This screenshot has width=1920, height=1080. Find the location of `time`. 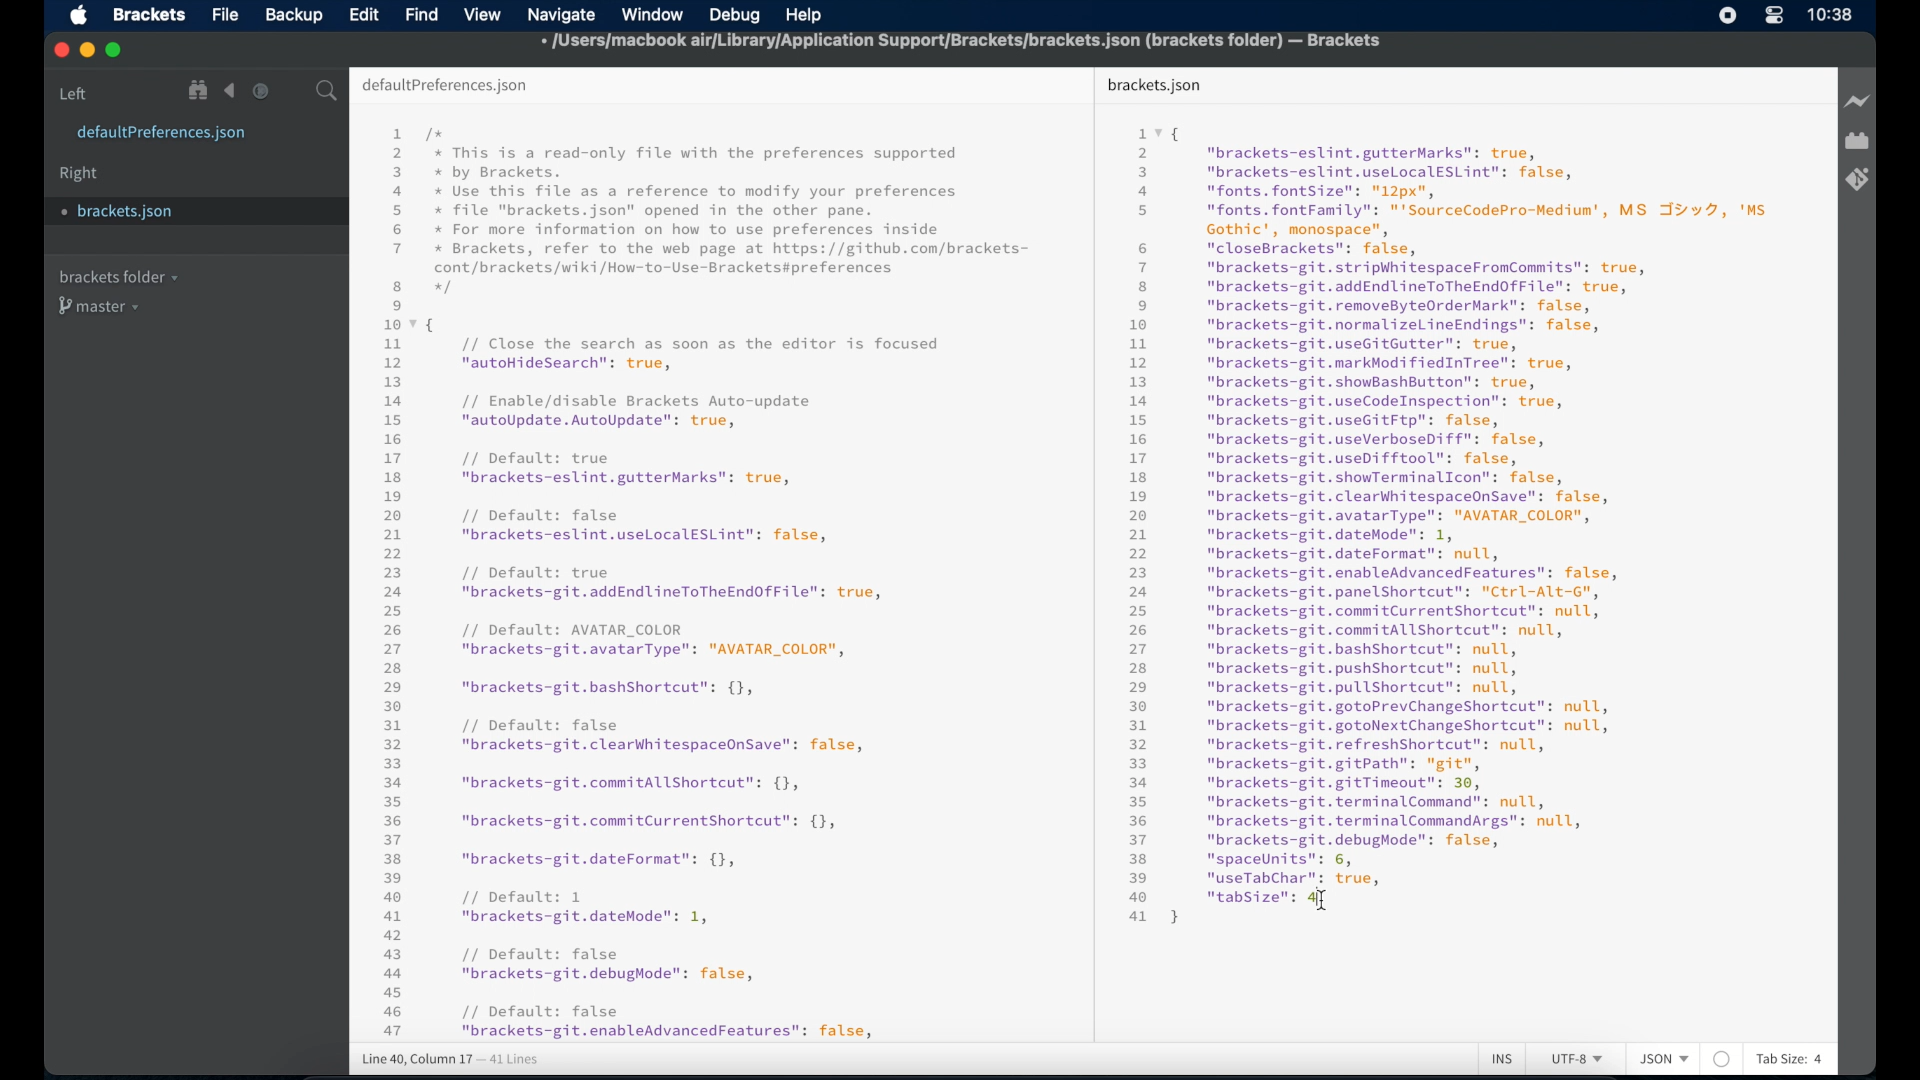

time is located at coordinates (1830, 14).